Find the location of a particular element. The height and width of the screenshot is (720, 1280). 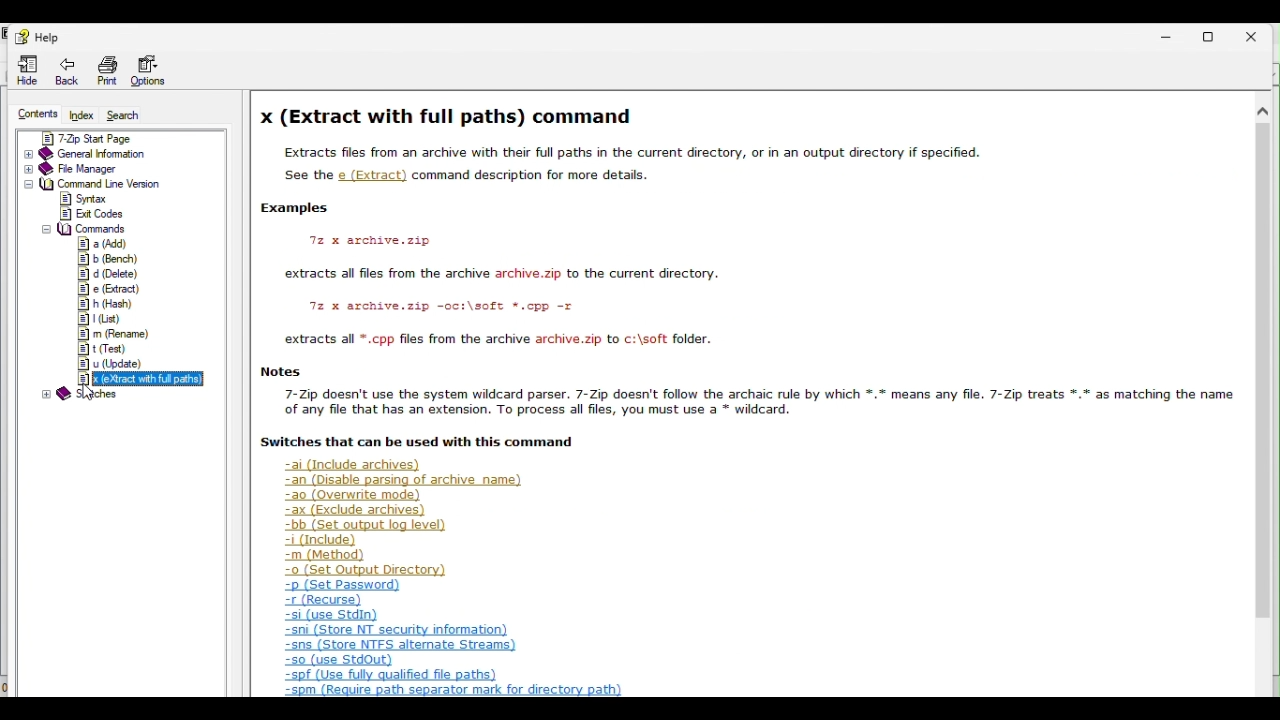

extracts all *.cpp files from the archive archive.zip to c:\soft folder. is located at coordinates (495, 341).